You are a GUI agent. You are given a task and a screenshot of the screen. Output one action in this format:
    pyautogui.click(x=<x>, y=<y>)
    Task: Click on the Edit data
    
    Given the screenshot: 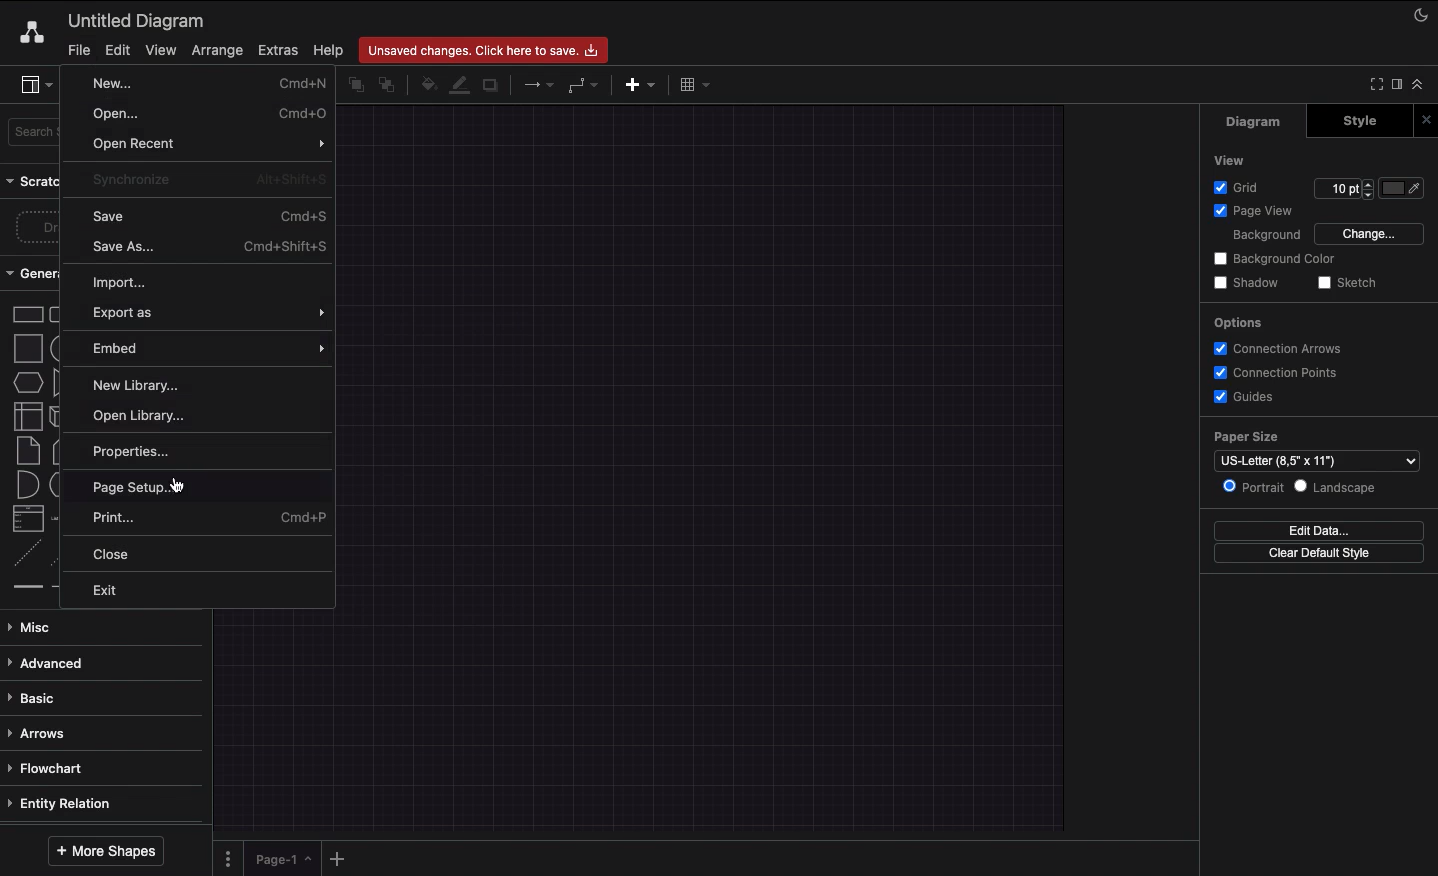 What is the action you would take?
    pyautogui.click(x=1319, y=530)
    